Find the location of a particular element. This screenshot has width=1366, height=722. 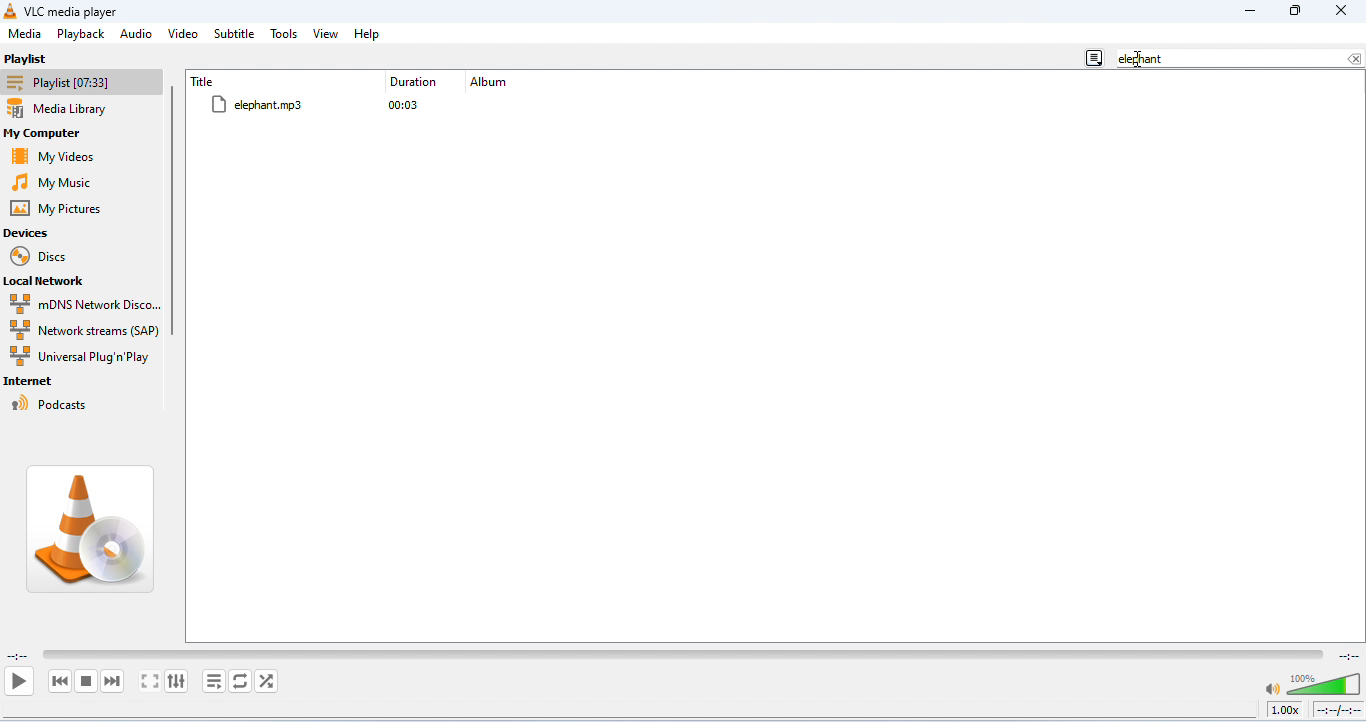

random is located at coordinates (266, 681).